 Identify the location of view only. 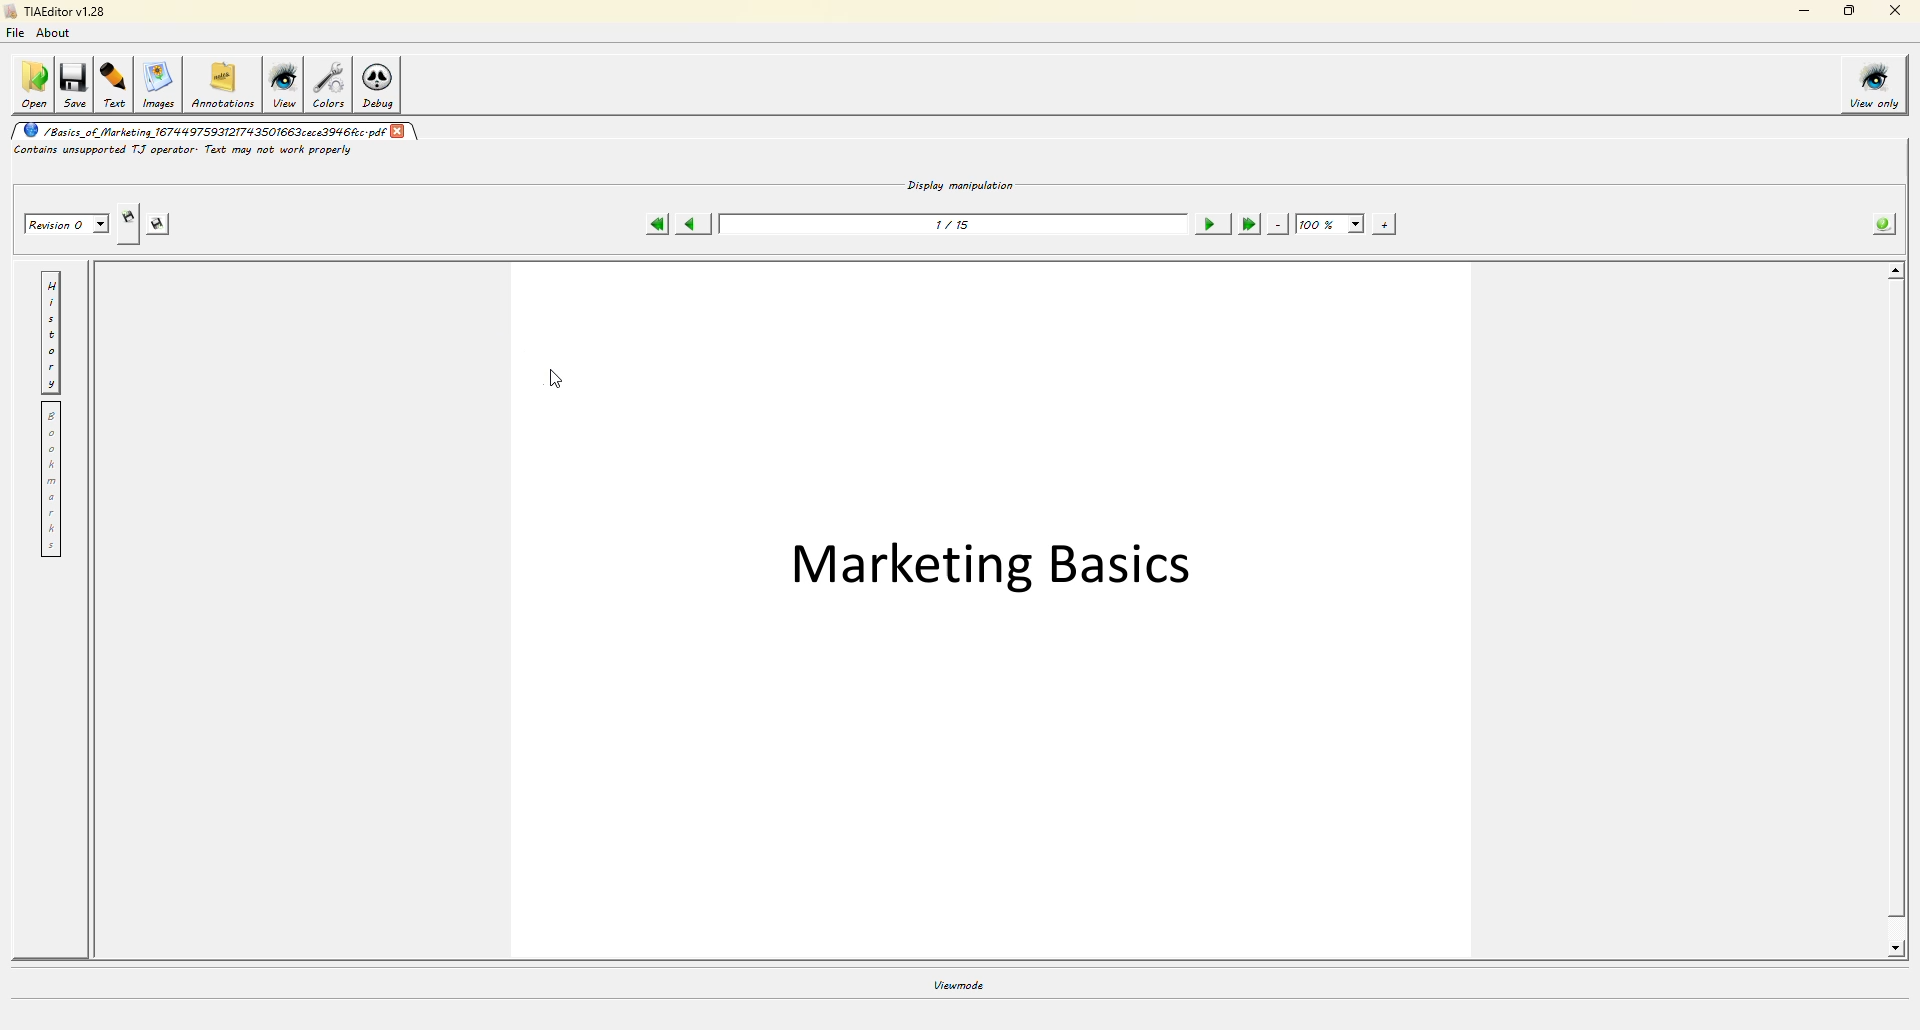
(1870, 83).